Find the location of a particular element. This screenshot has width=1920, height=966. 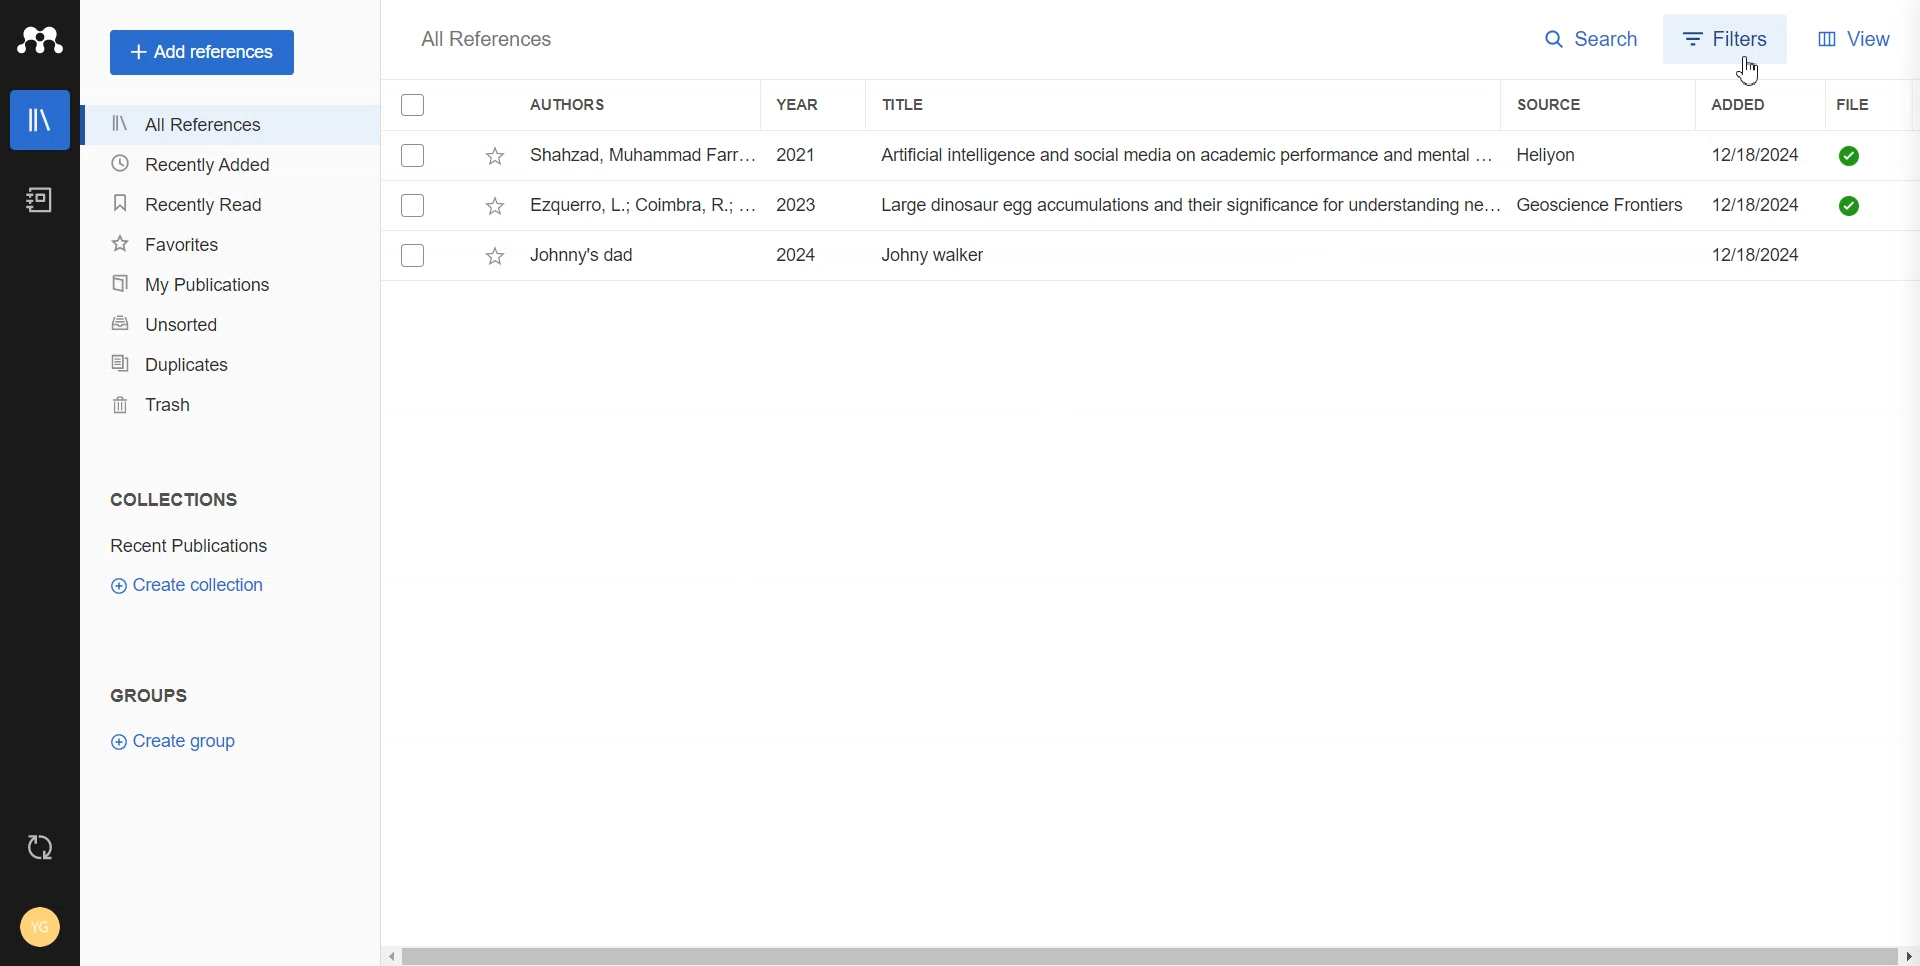

Favorites is located at coordinates (224, 242).